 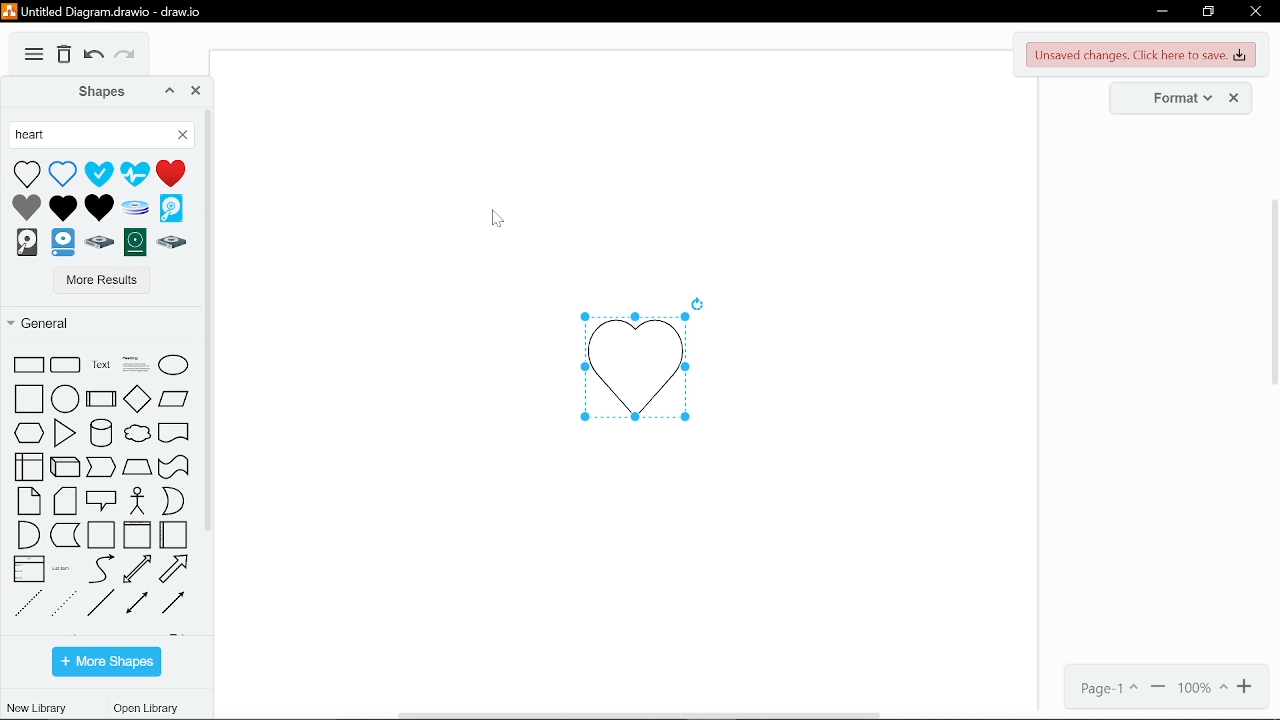 What do you see at coordinates (173, 534) in the screenshot?
I see `horizontal container` at bounding box center [173, 534].